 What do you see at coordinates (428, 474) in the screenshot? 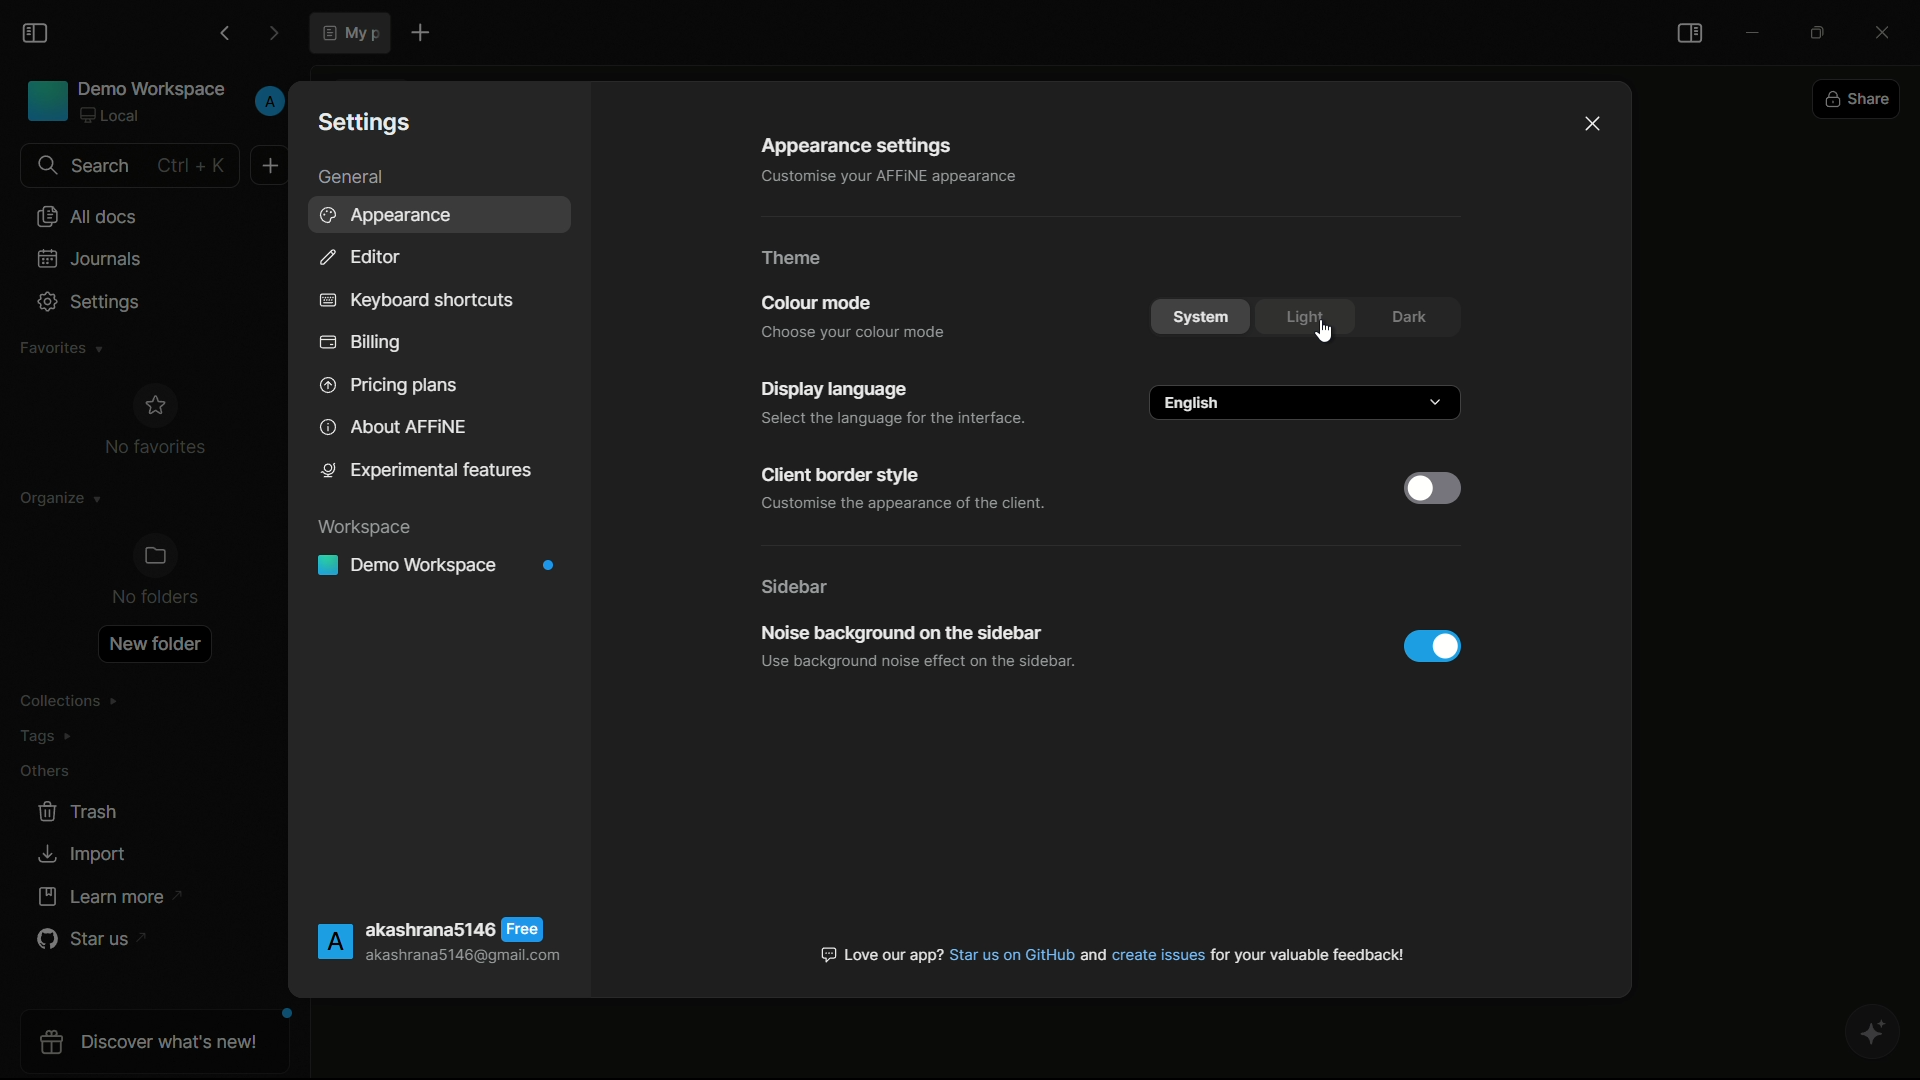
I see `experimental features` at bounding box center [428, 474].